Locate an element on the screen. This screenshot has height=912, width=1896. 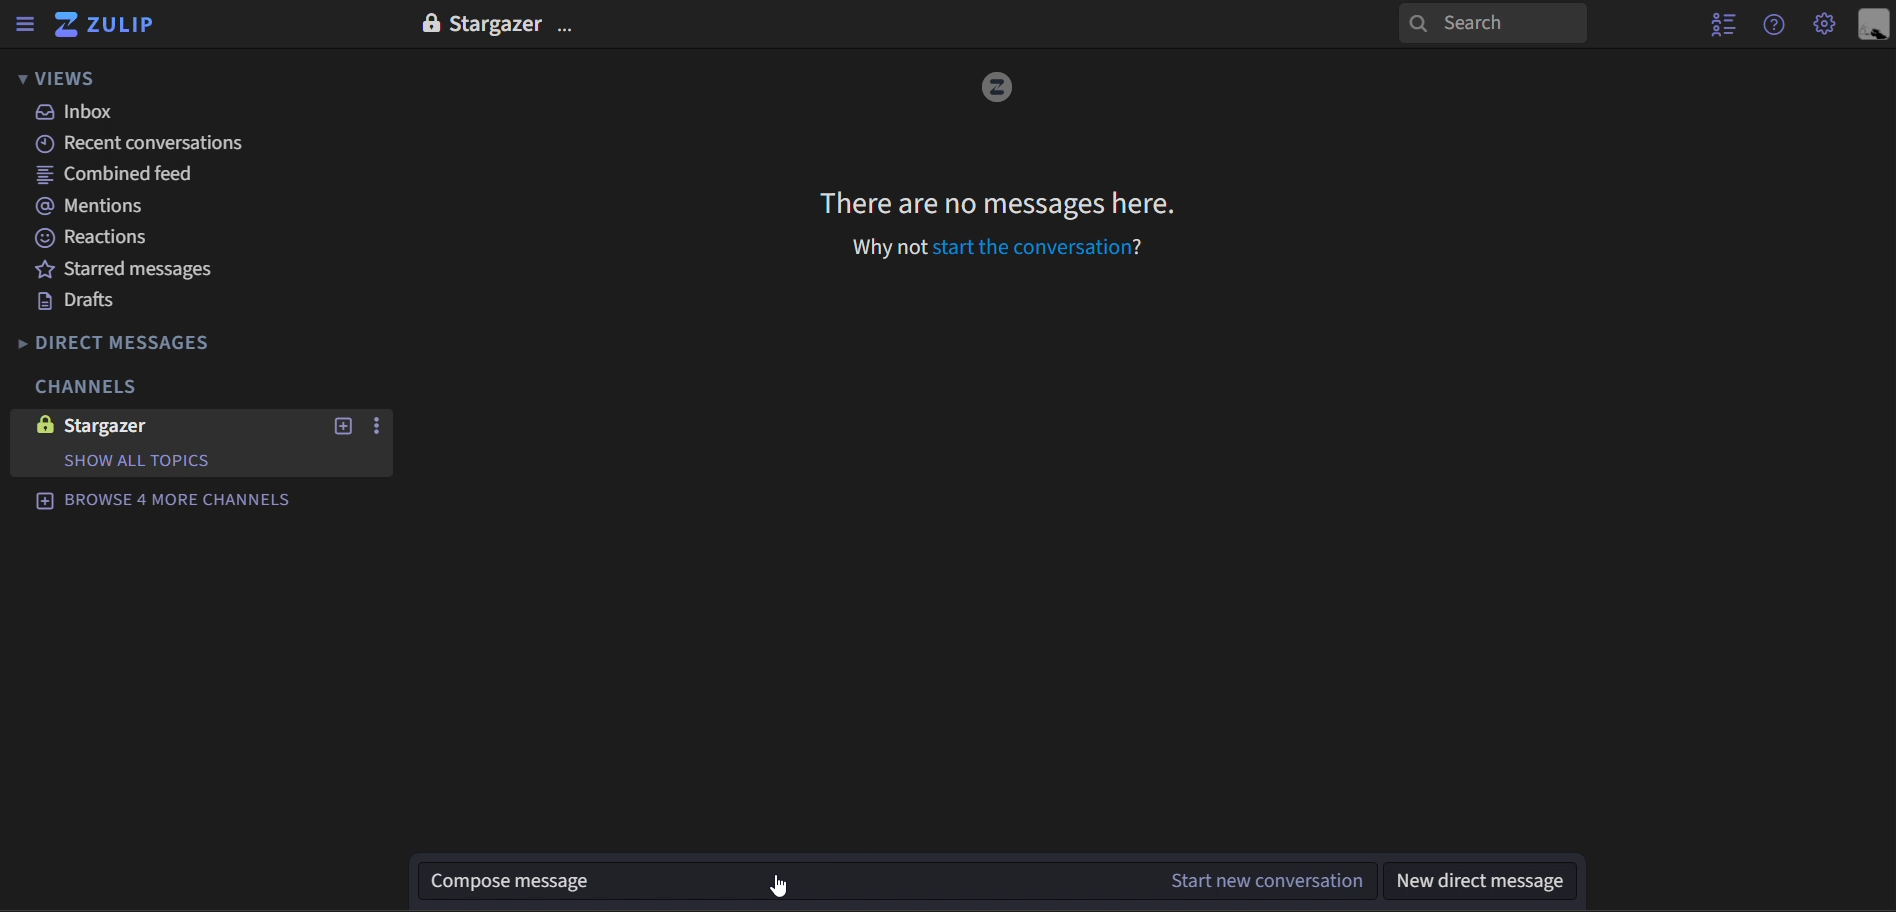
options is located at coordinates (568, 23).